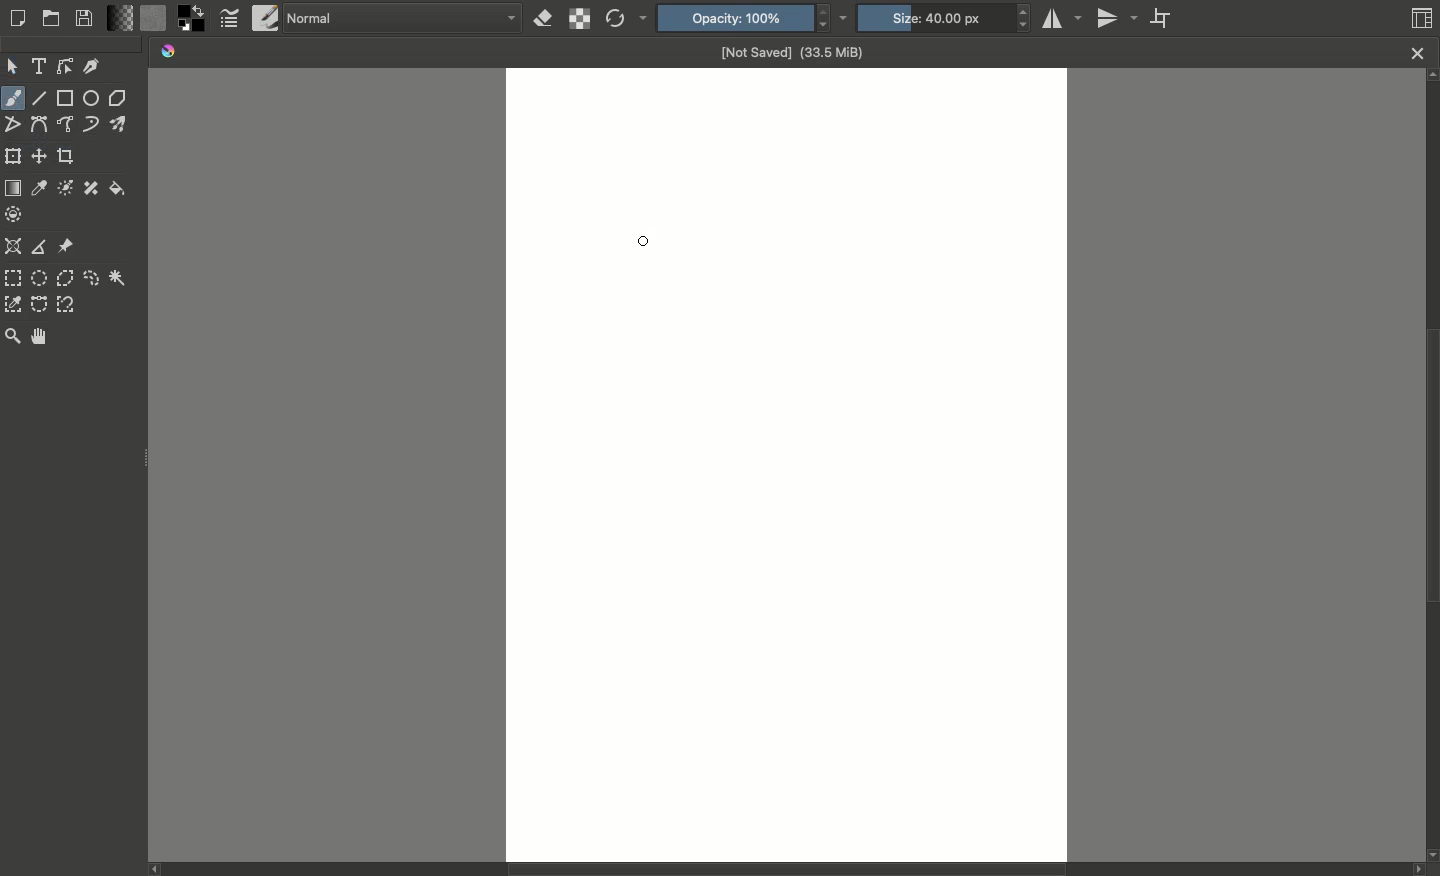 The height and width of the screenshot is (876, 1440). Describe the element at coordinates (772, 871) in the screenshot. I see `Status bar` at that location.